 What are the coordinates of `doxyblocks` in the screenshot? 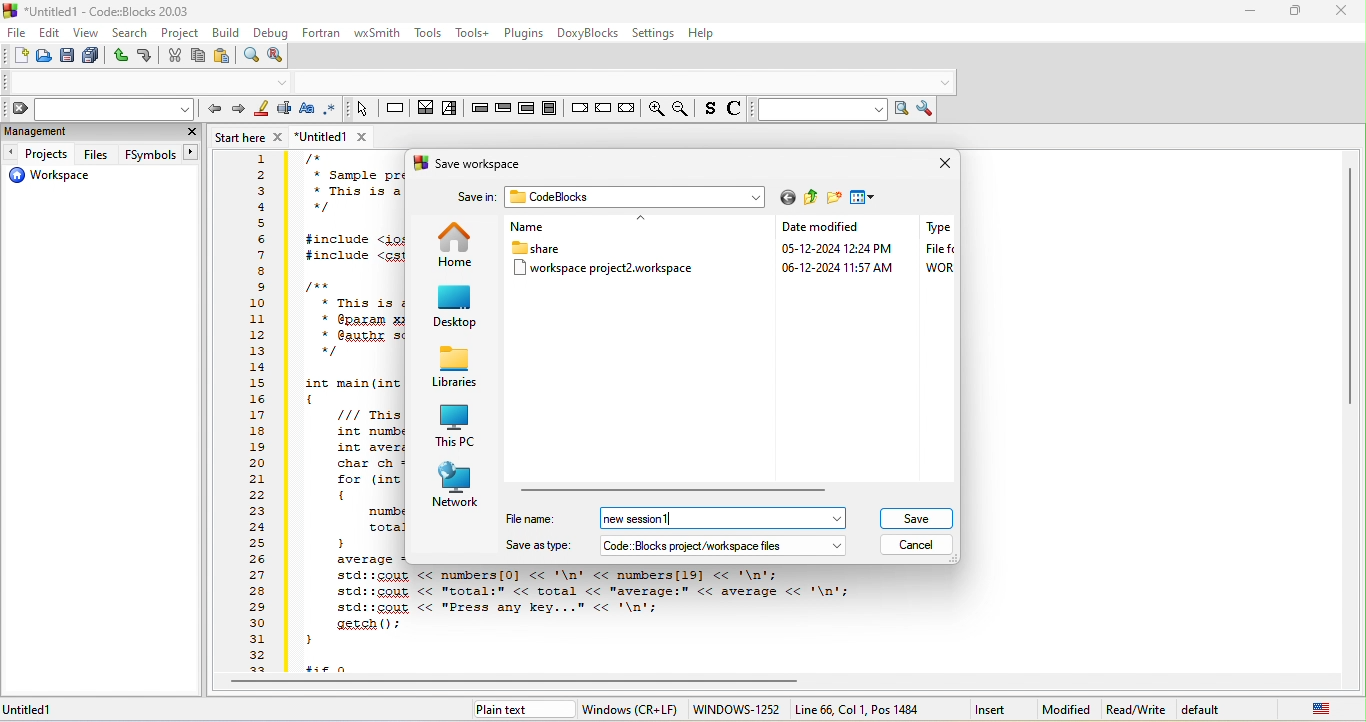 It's located at (589, 34).